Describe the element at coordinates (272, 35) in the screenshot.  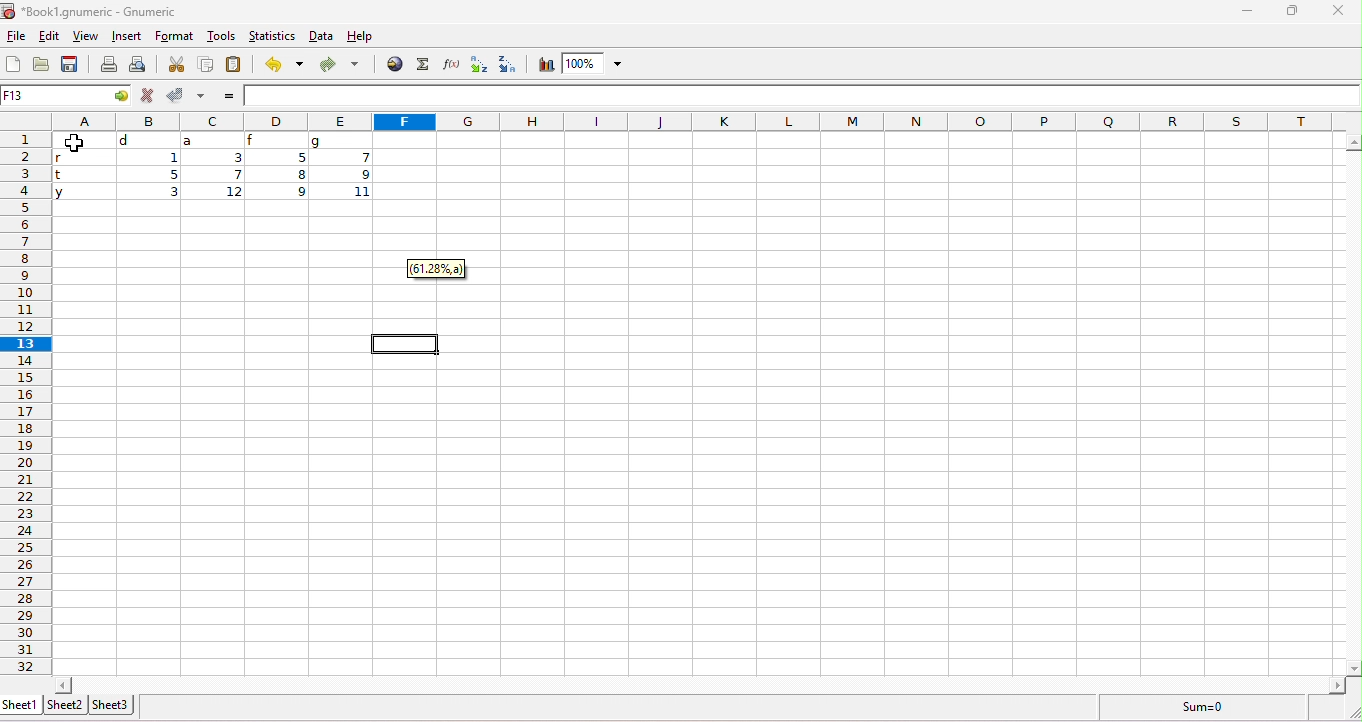
I see `statistics` at that location.